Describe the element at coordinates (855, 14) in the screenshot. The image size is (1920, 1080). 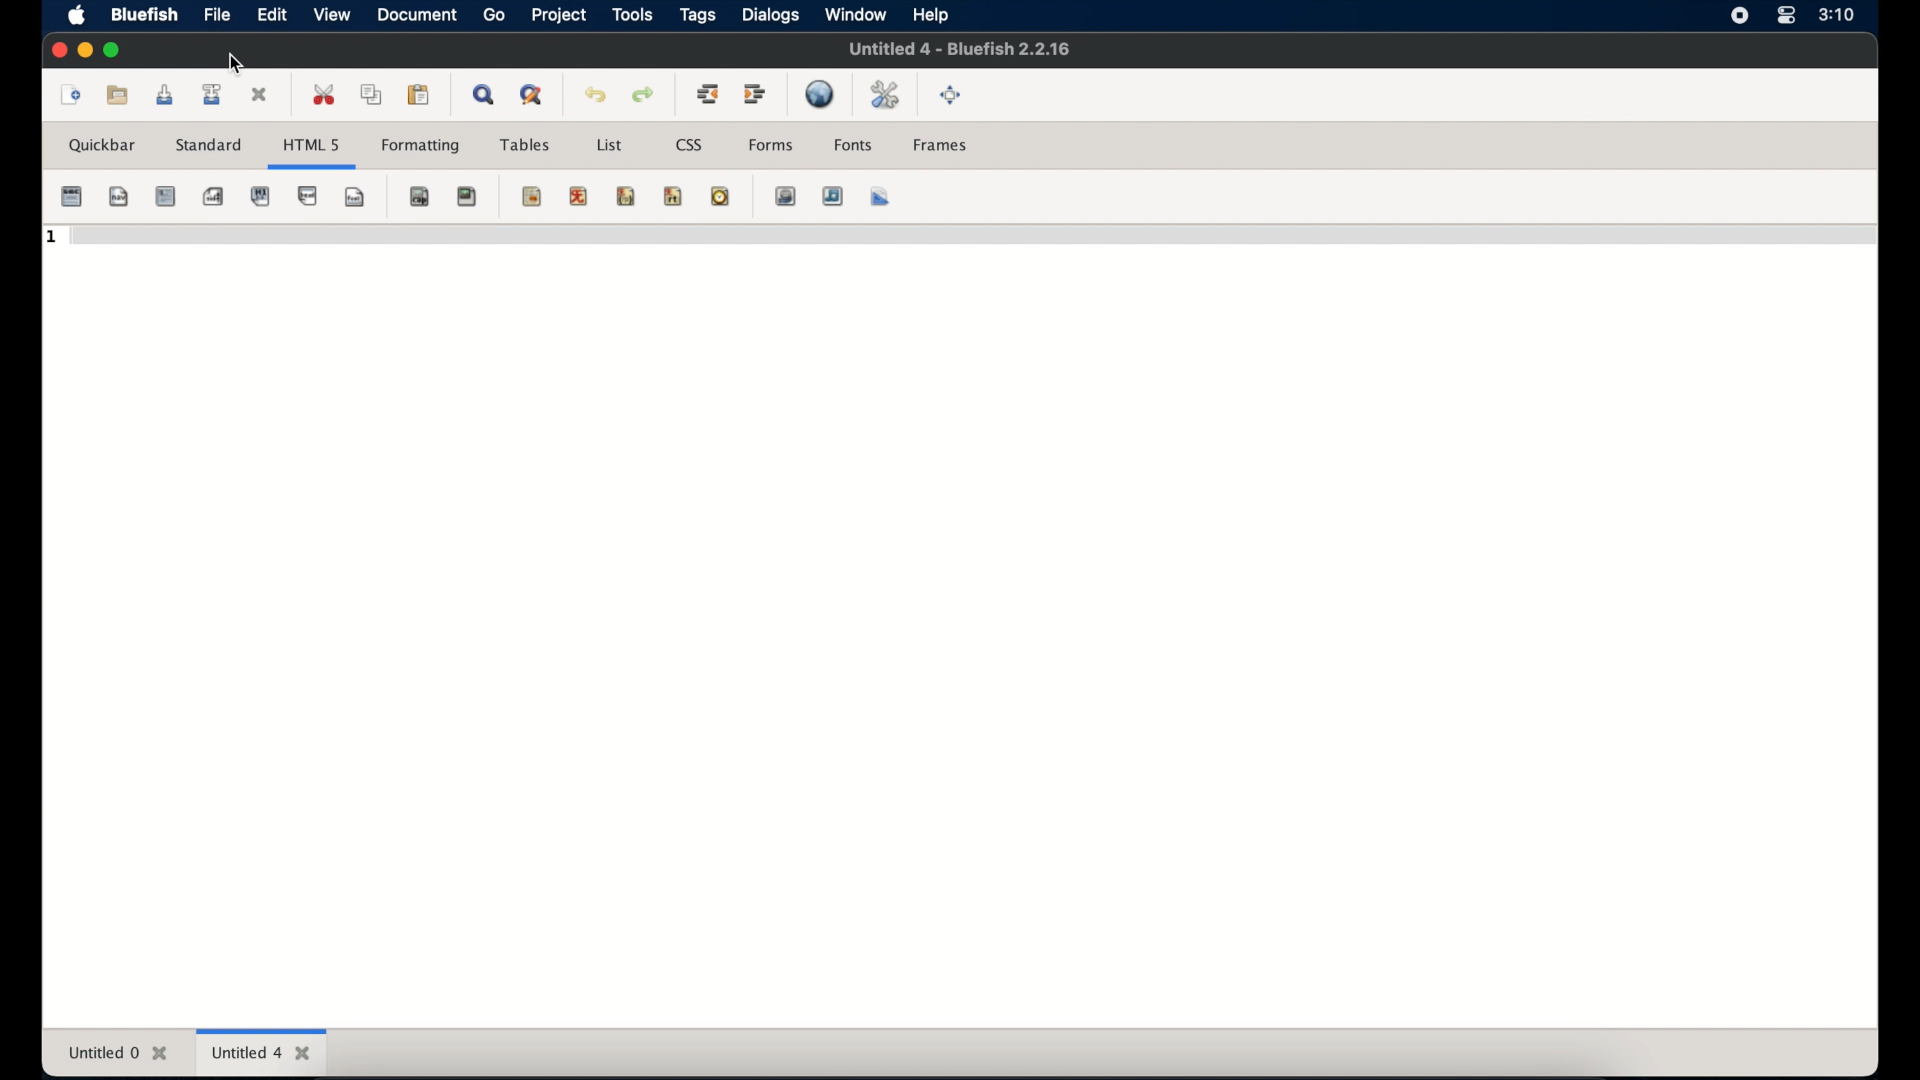
I see `window` at that location.